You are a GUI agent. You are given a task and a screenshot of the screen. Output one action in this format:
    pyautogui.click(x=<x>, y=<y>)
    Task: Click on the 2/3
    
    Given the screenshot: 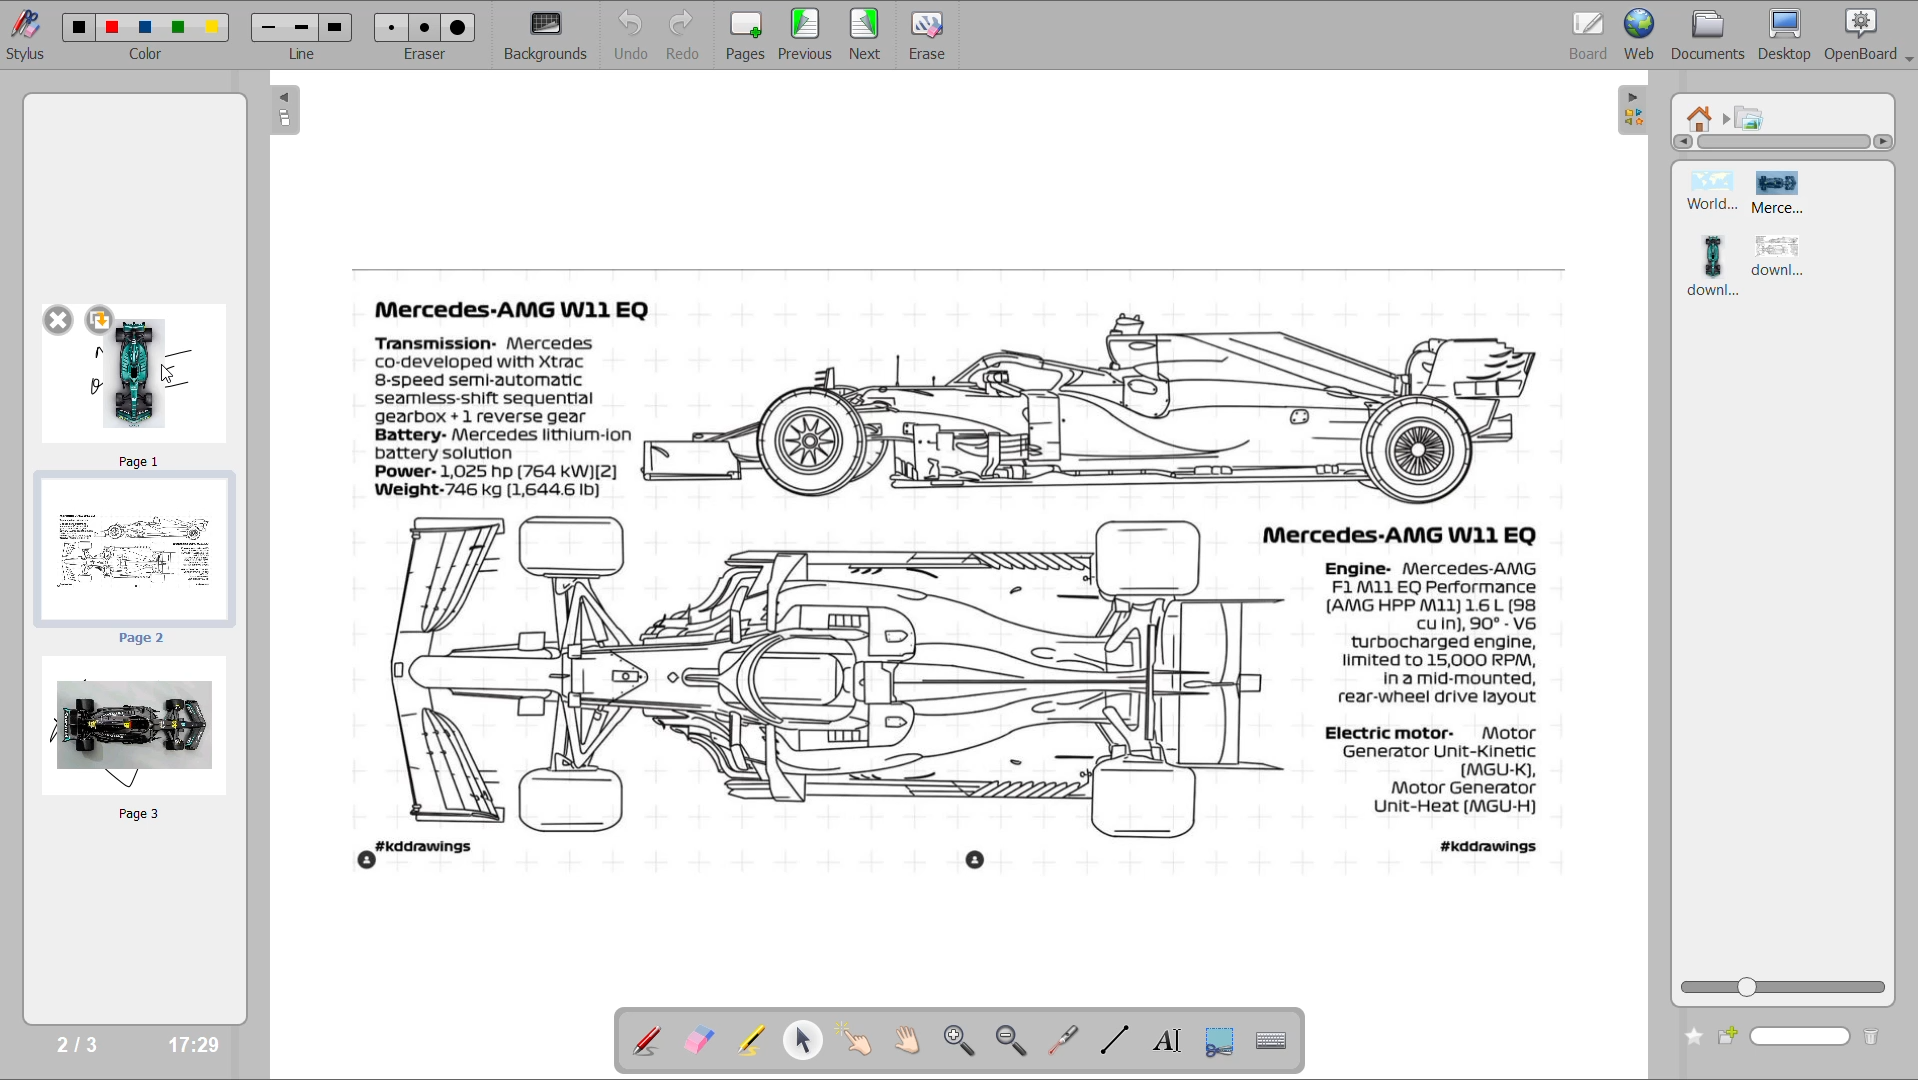 What is the action you would take?
    pyautogui.click(x=74, y=1043)
    